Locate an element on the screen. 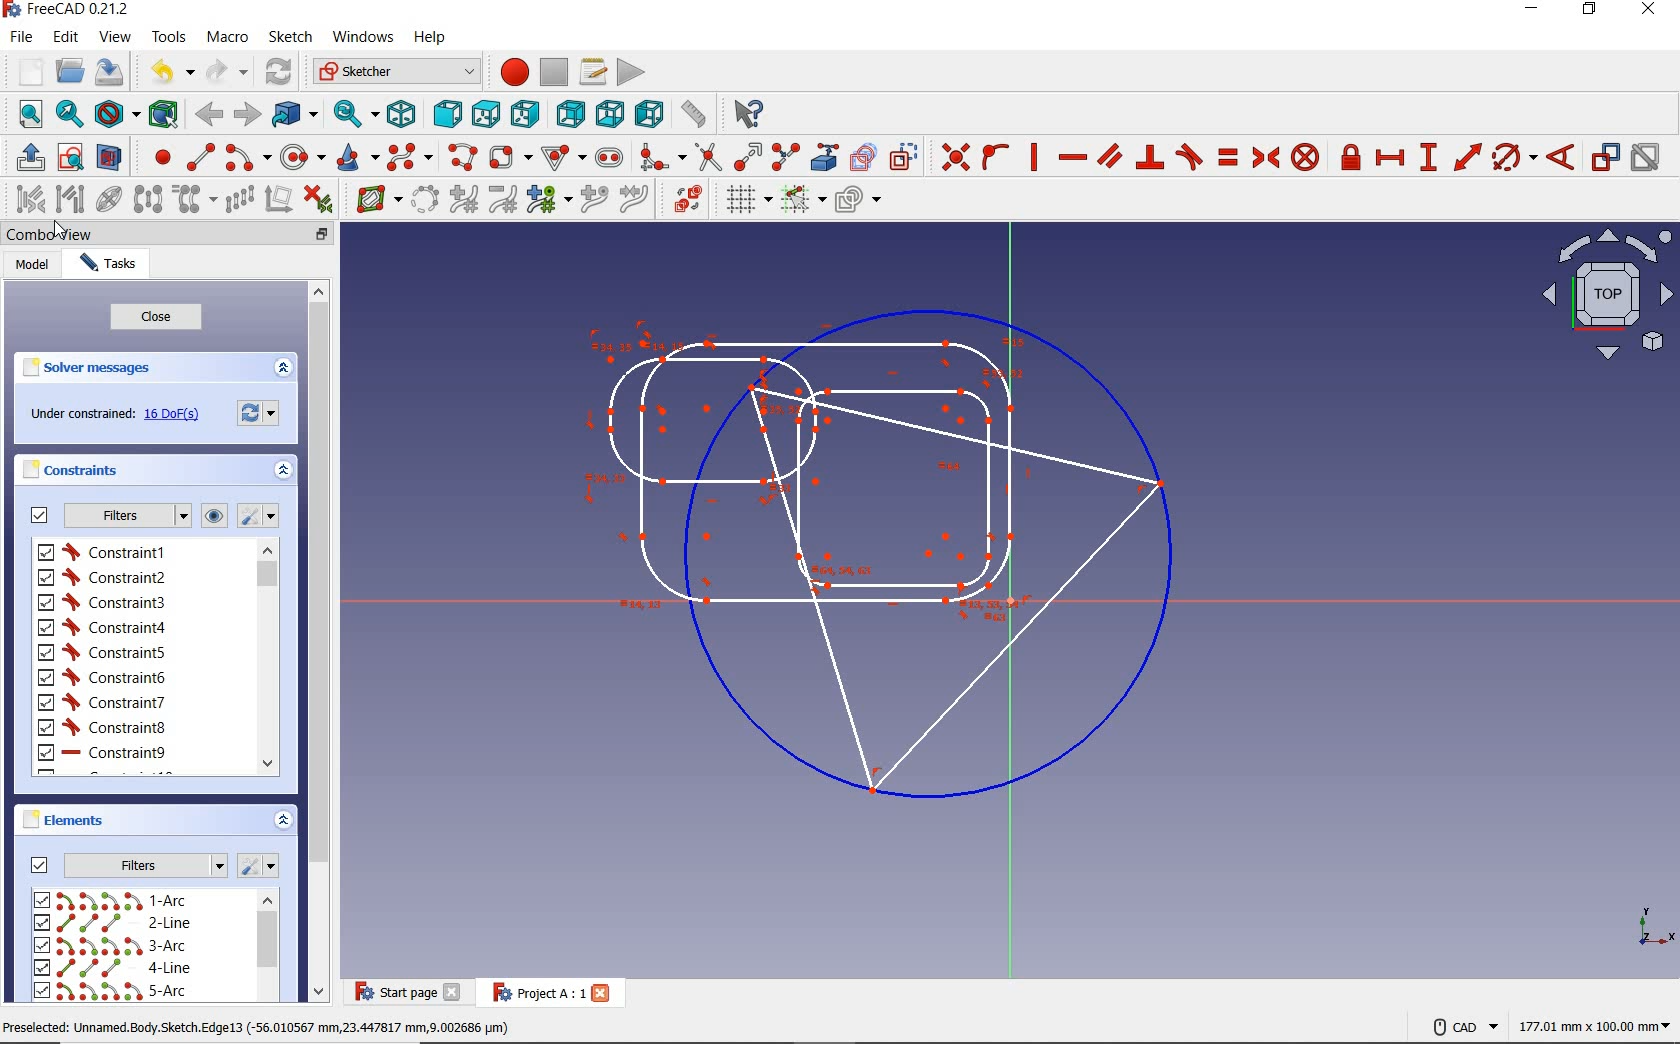 This screenshot has width=1680, height=1044. filters is located at coordinates (109, 516).